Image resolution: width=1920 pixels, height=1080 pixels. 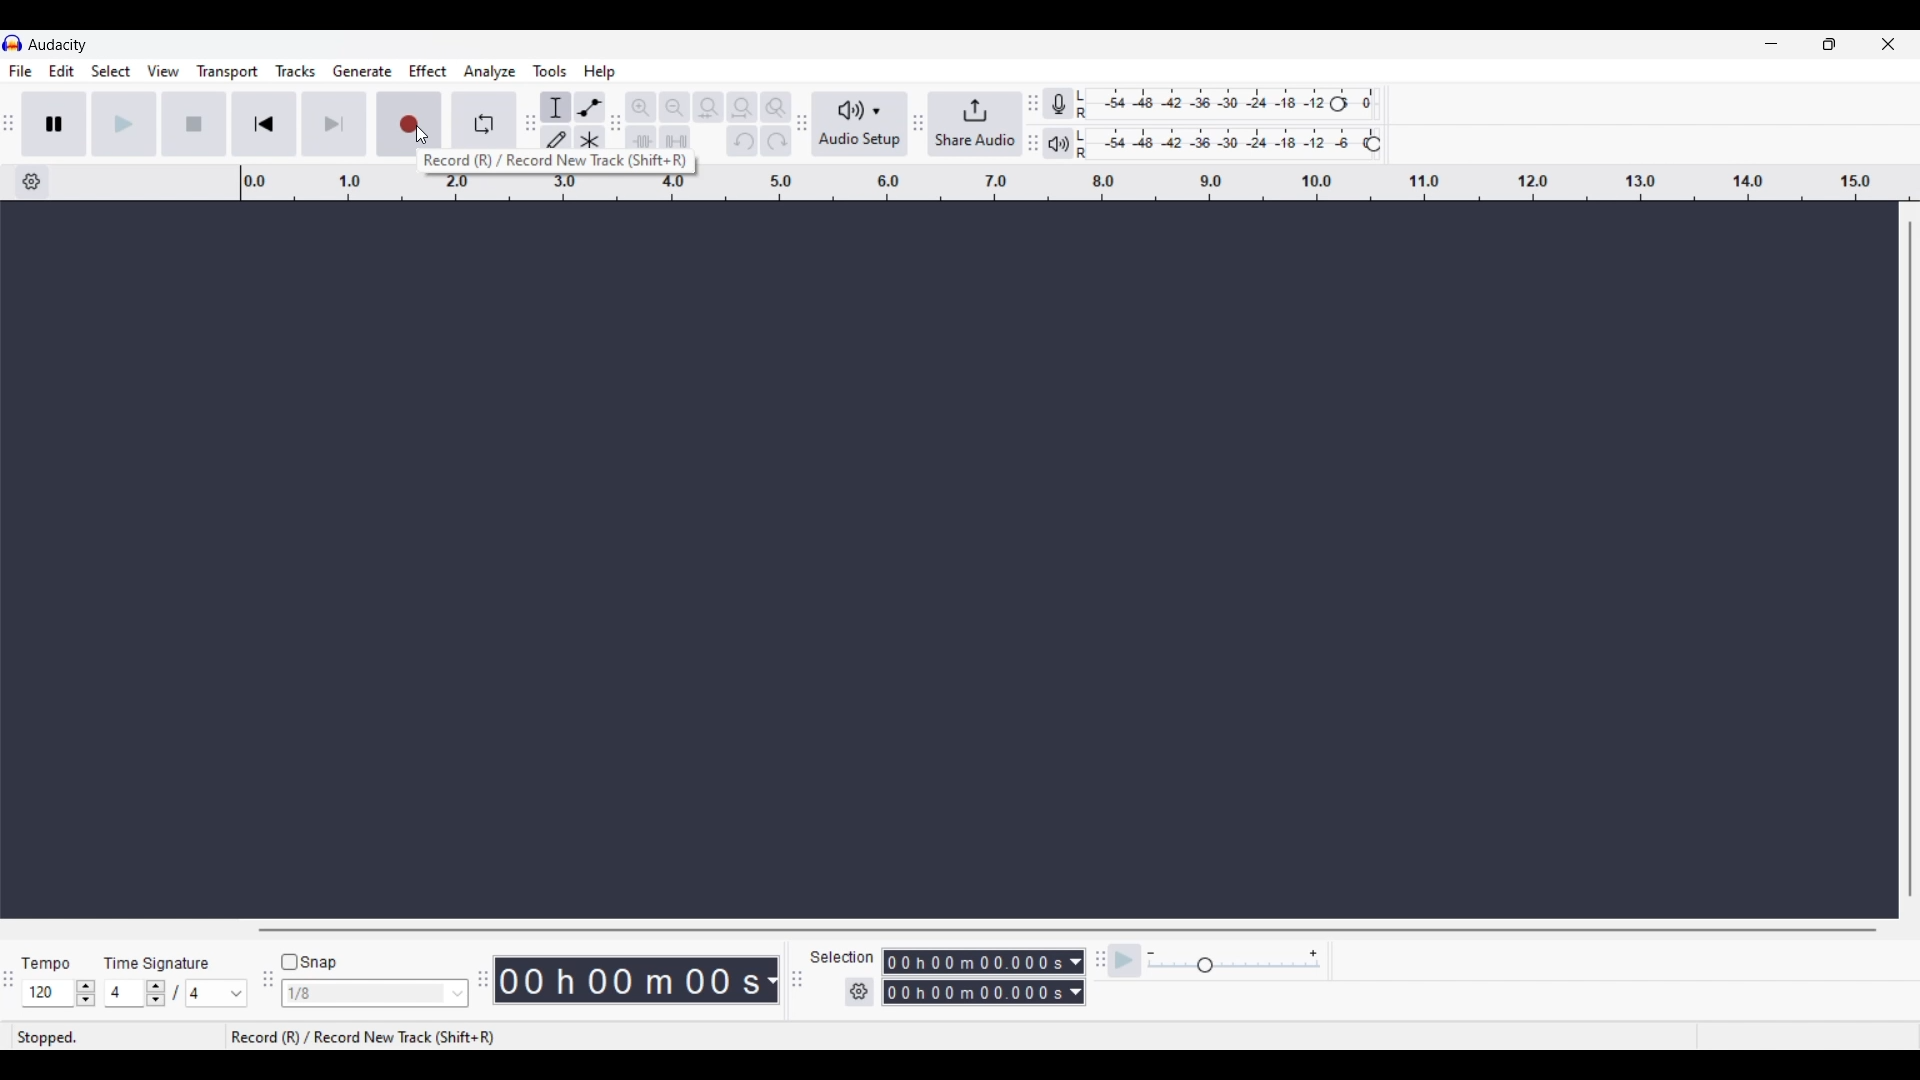 I want to click on Measurement for selection duration, so click(x=1076, y=977).